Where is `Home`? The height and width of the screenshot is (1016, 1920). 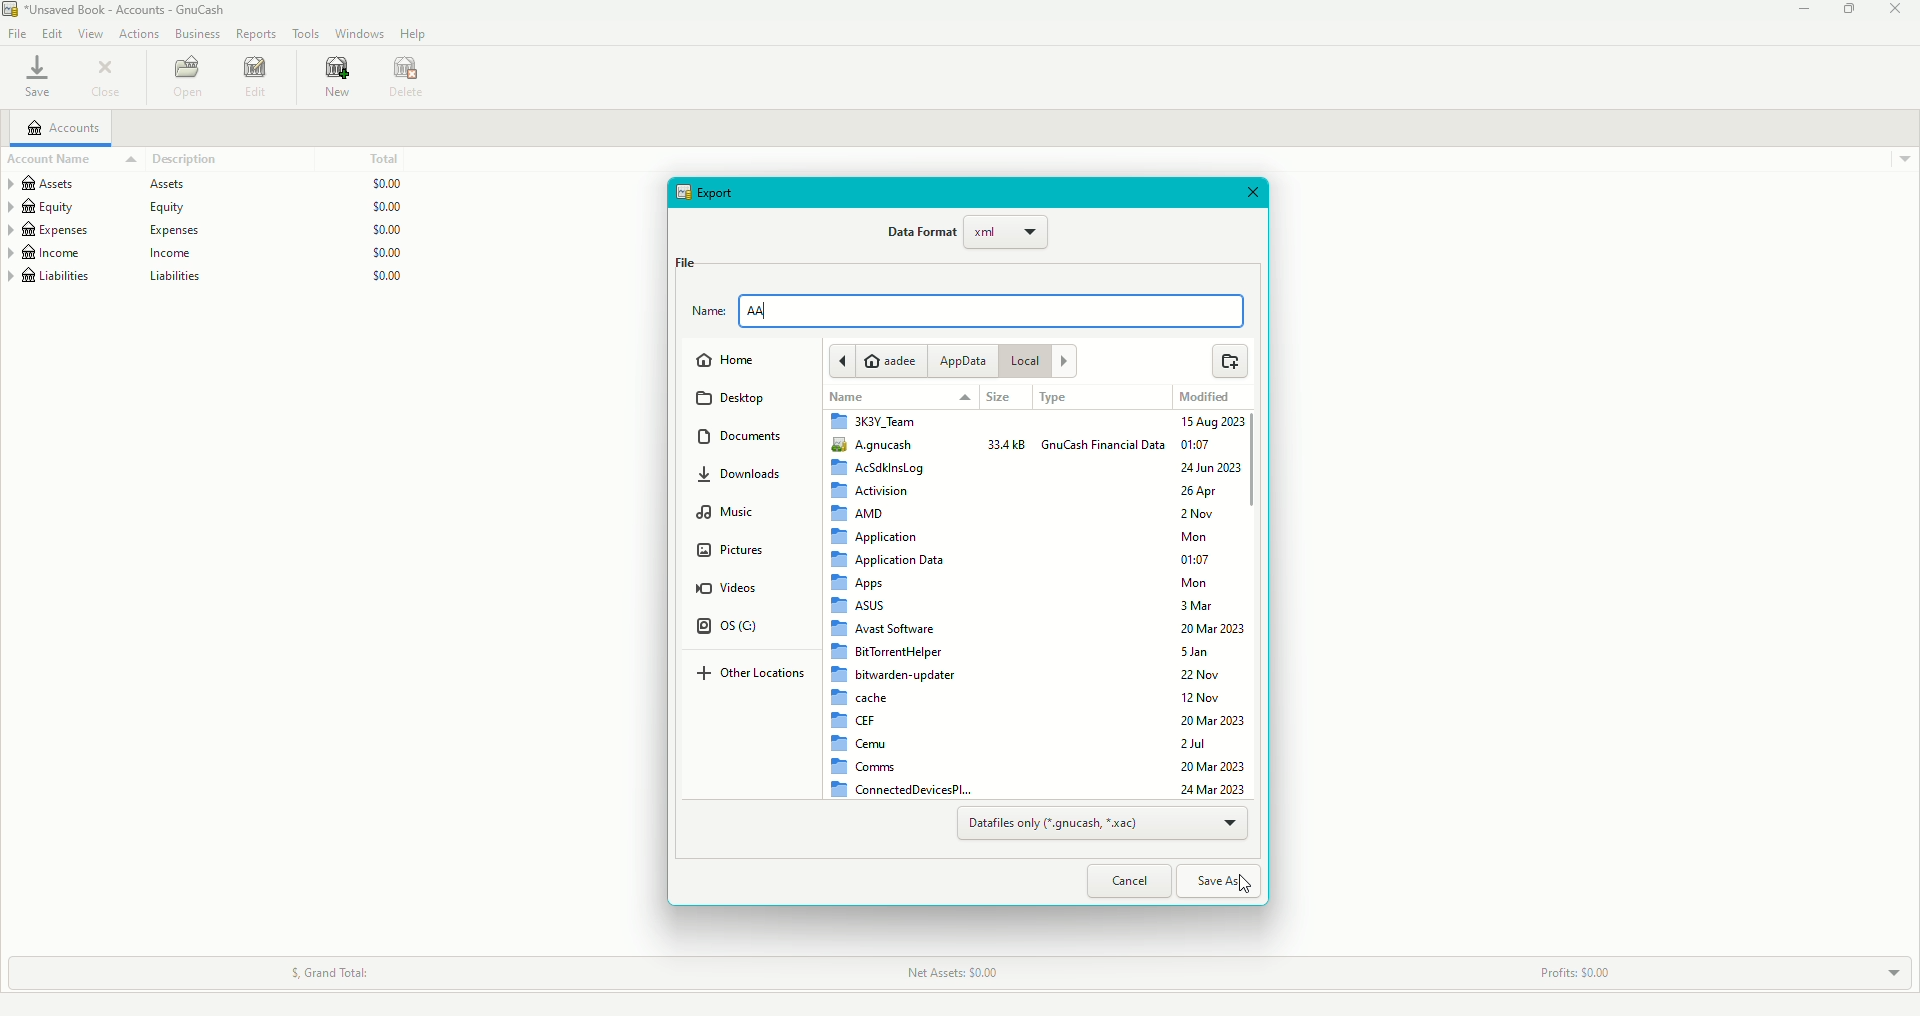 Home is located at coordinates (731, 363).